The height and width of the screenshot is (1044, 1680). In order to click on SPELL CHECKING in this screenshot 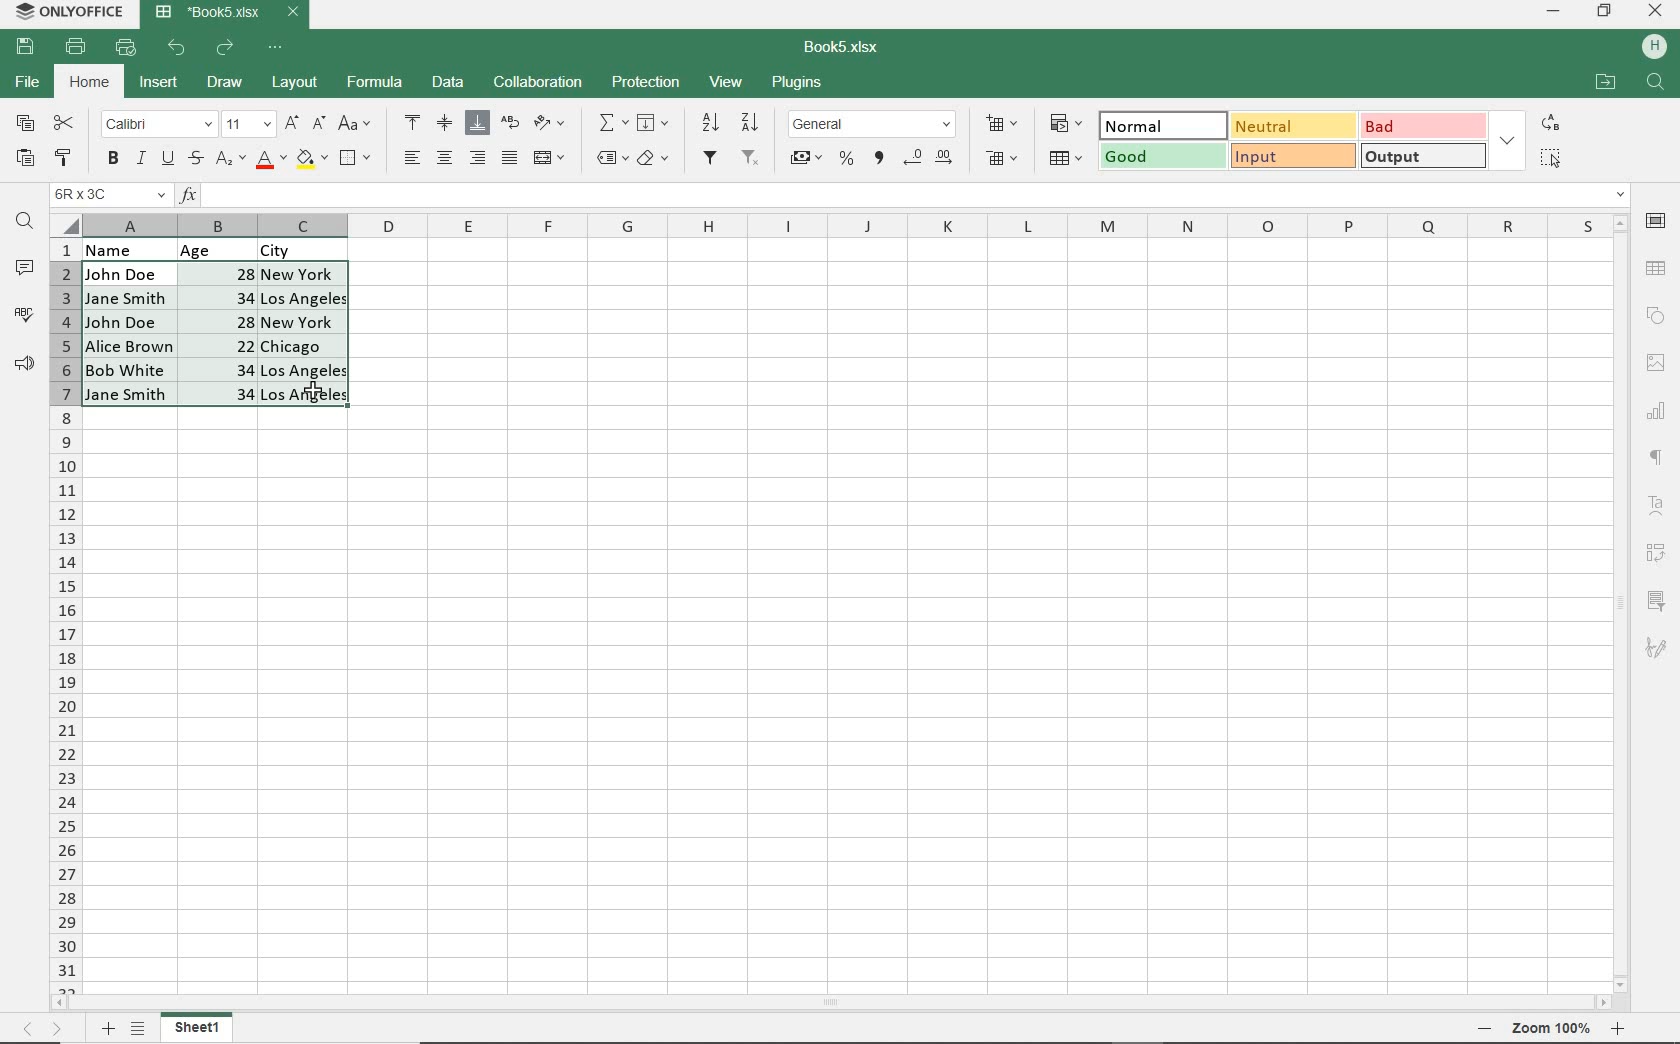, I will do `click(24, 315)`.